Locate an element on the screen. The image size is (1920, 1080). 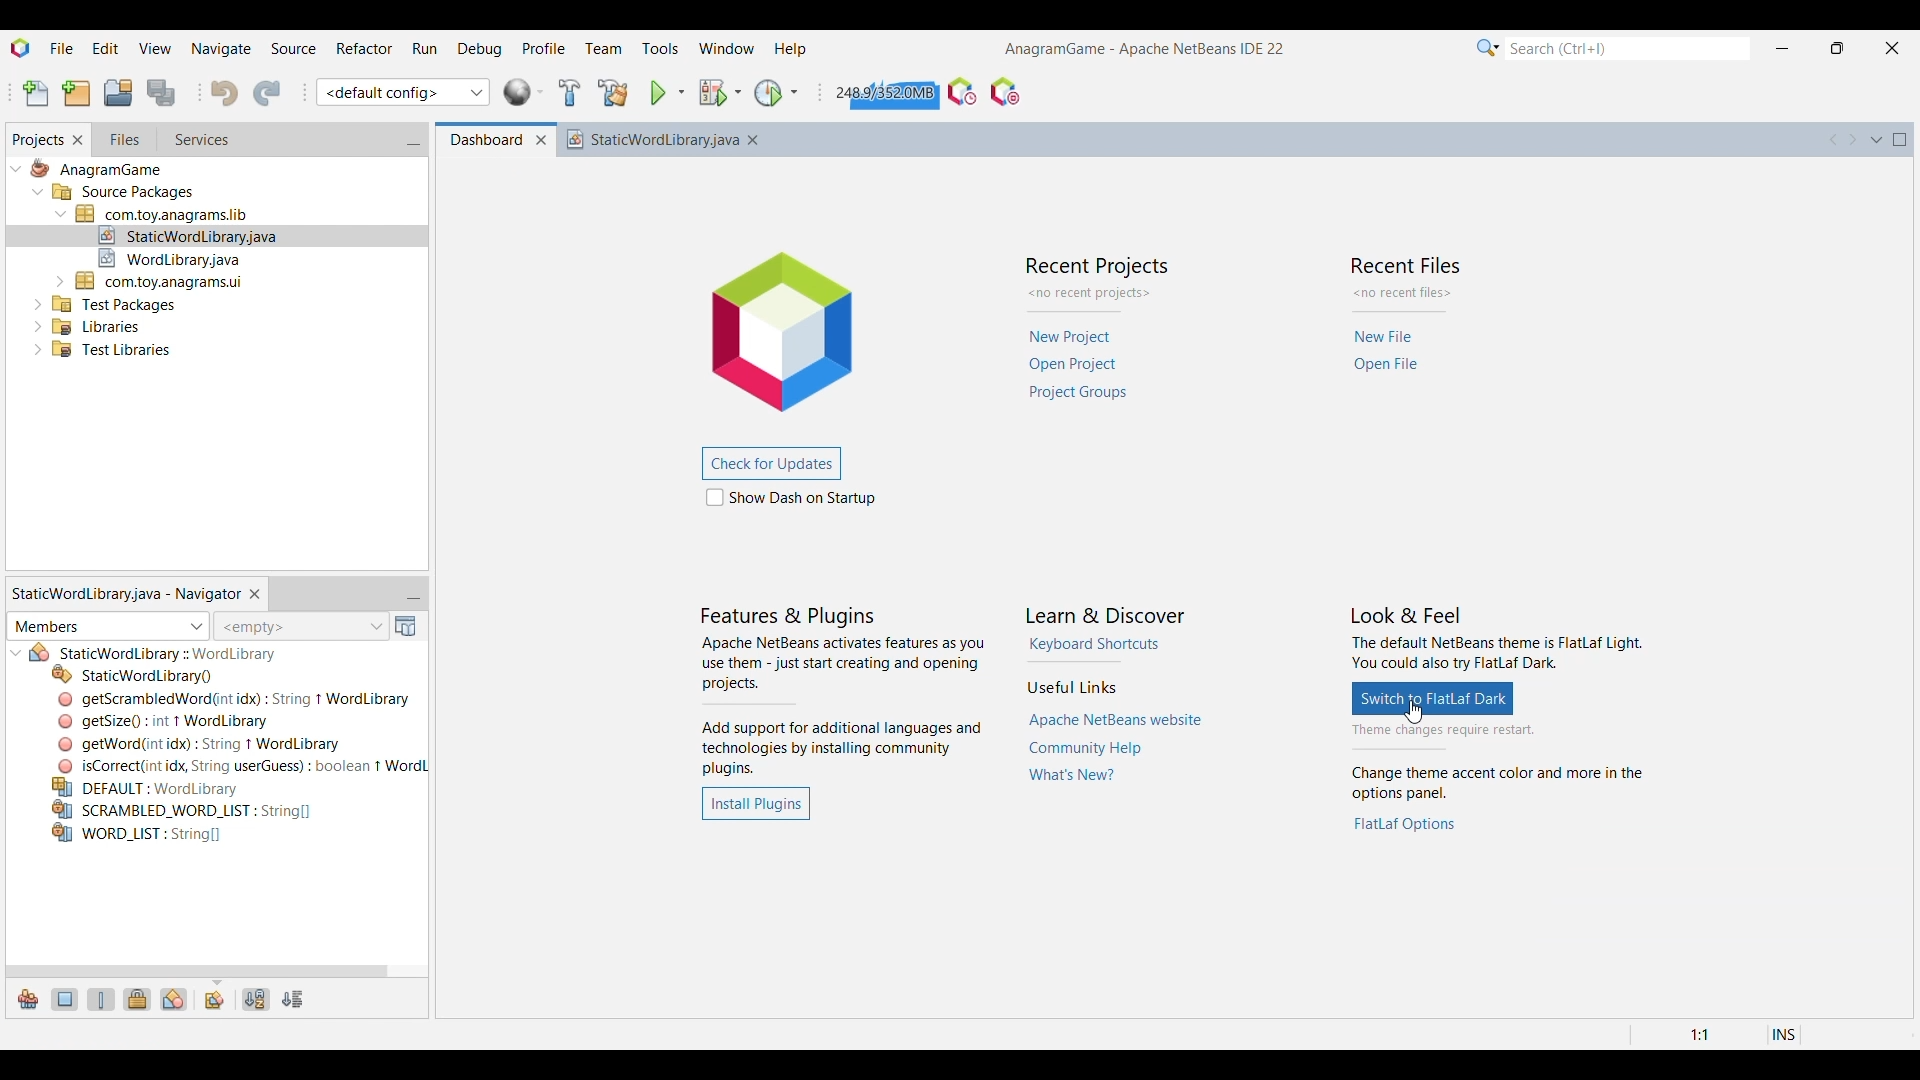
Redo is located at coordinates (266, 93).